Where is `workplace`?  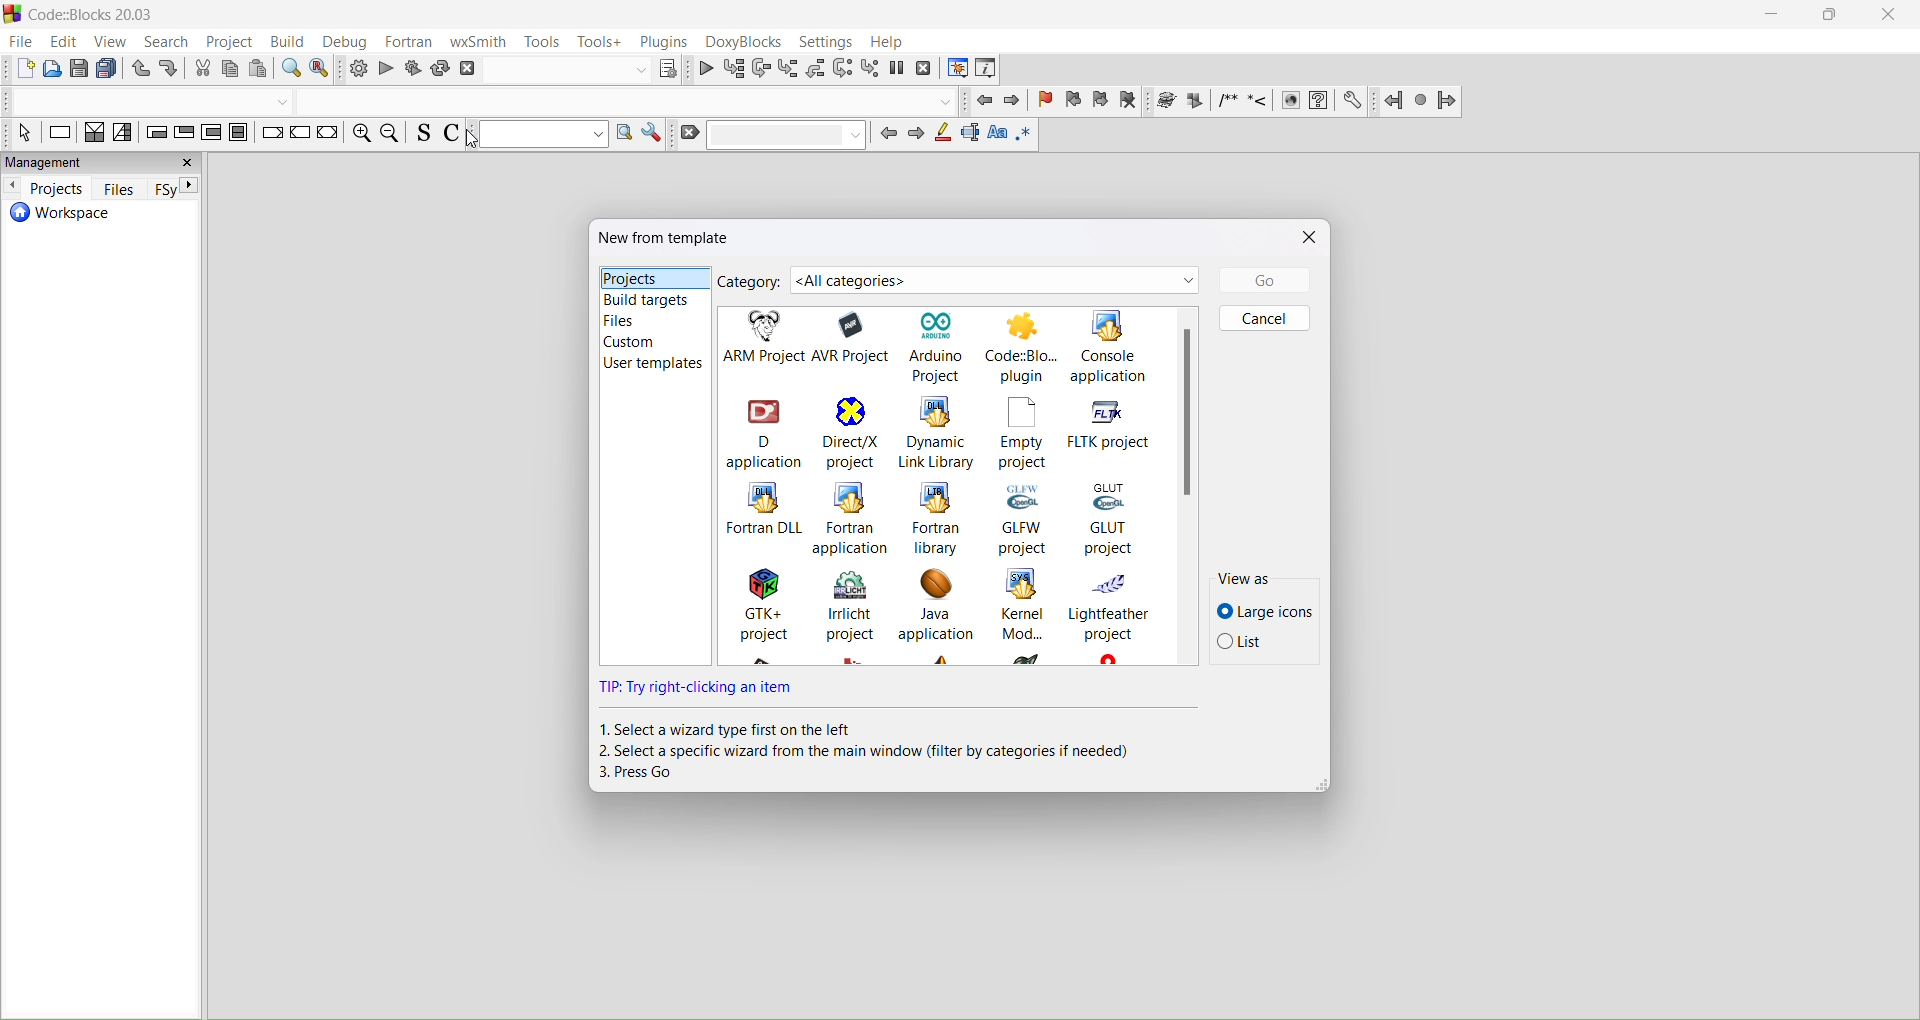
workplace is located at coordinates (98, 222).